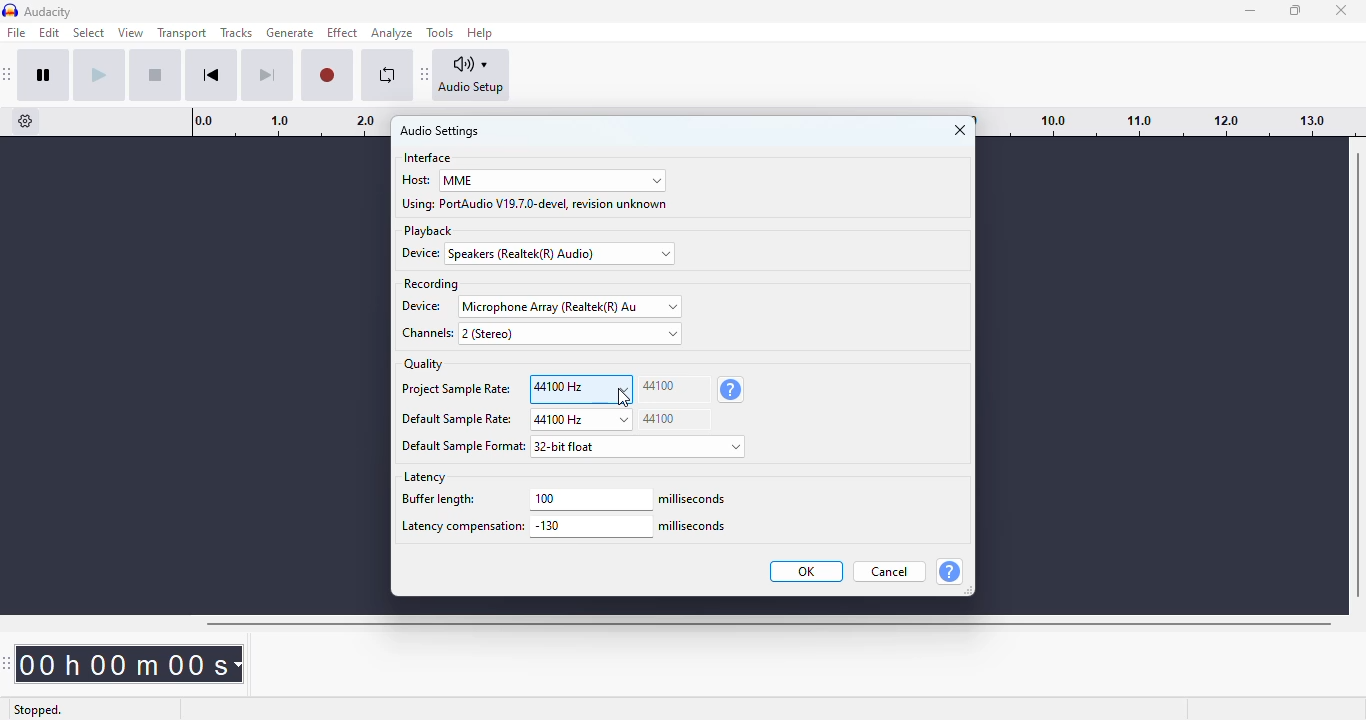  I want to click on device, so click(424, 253).